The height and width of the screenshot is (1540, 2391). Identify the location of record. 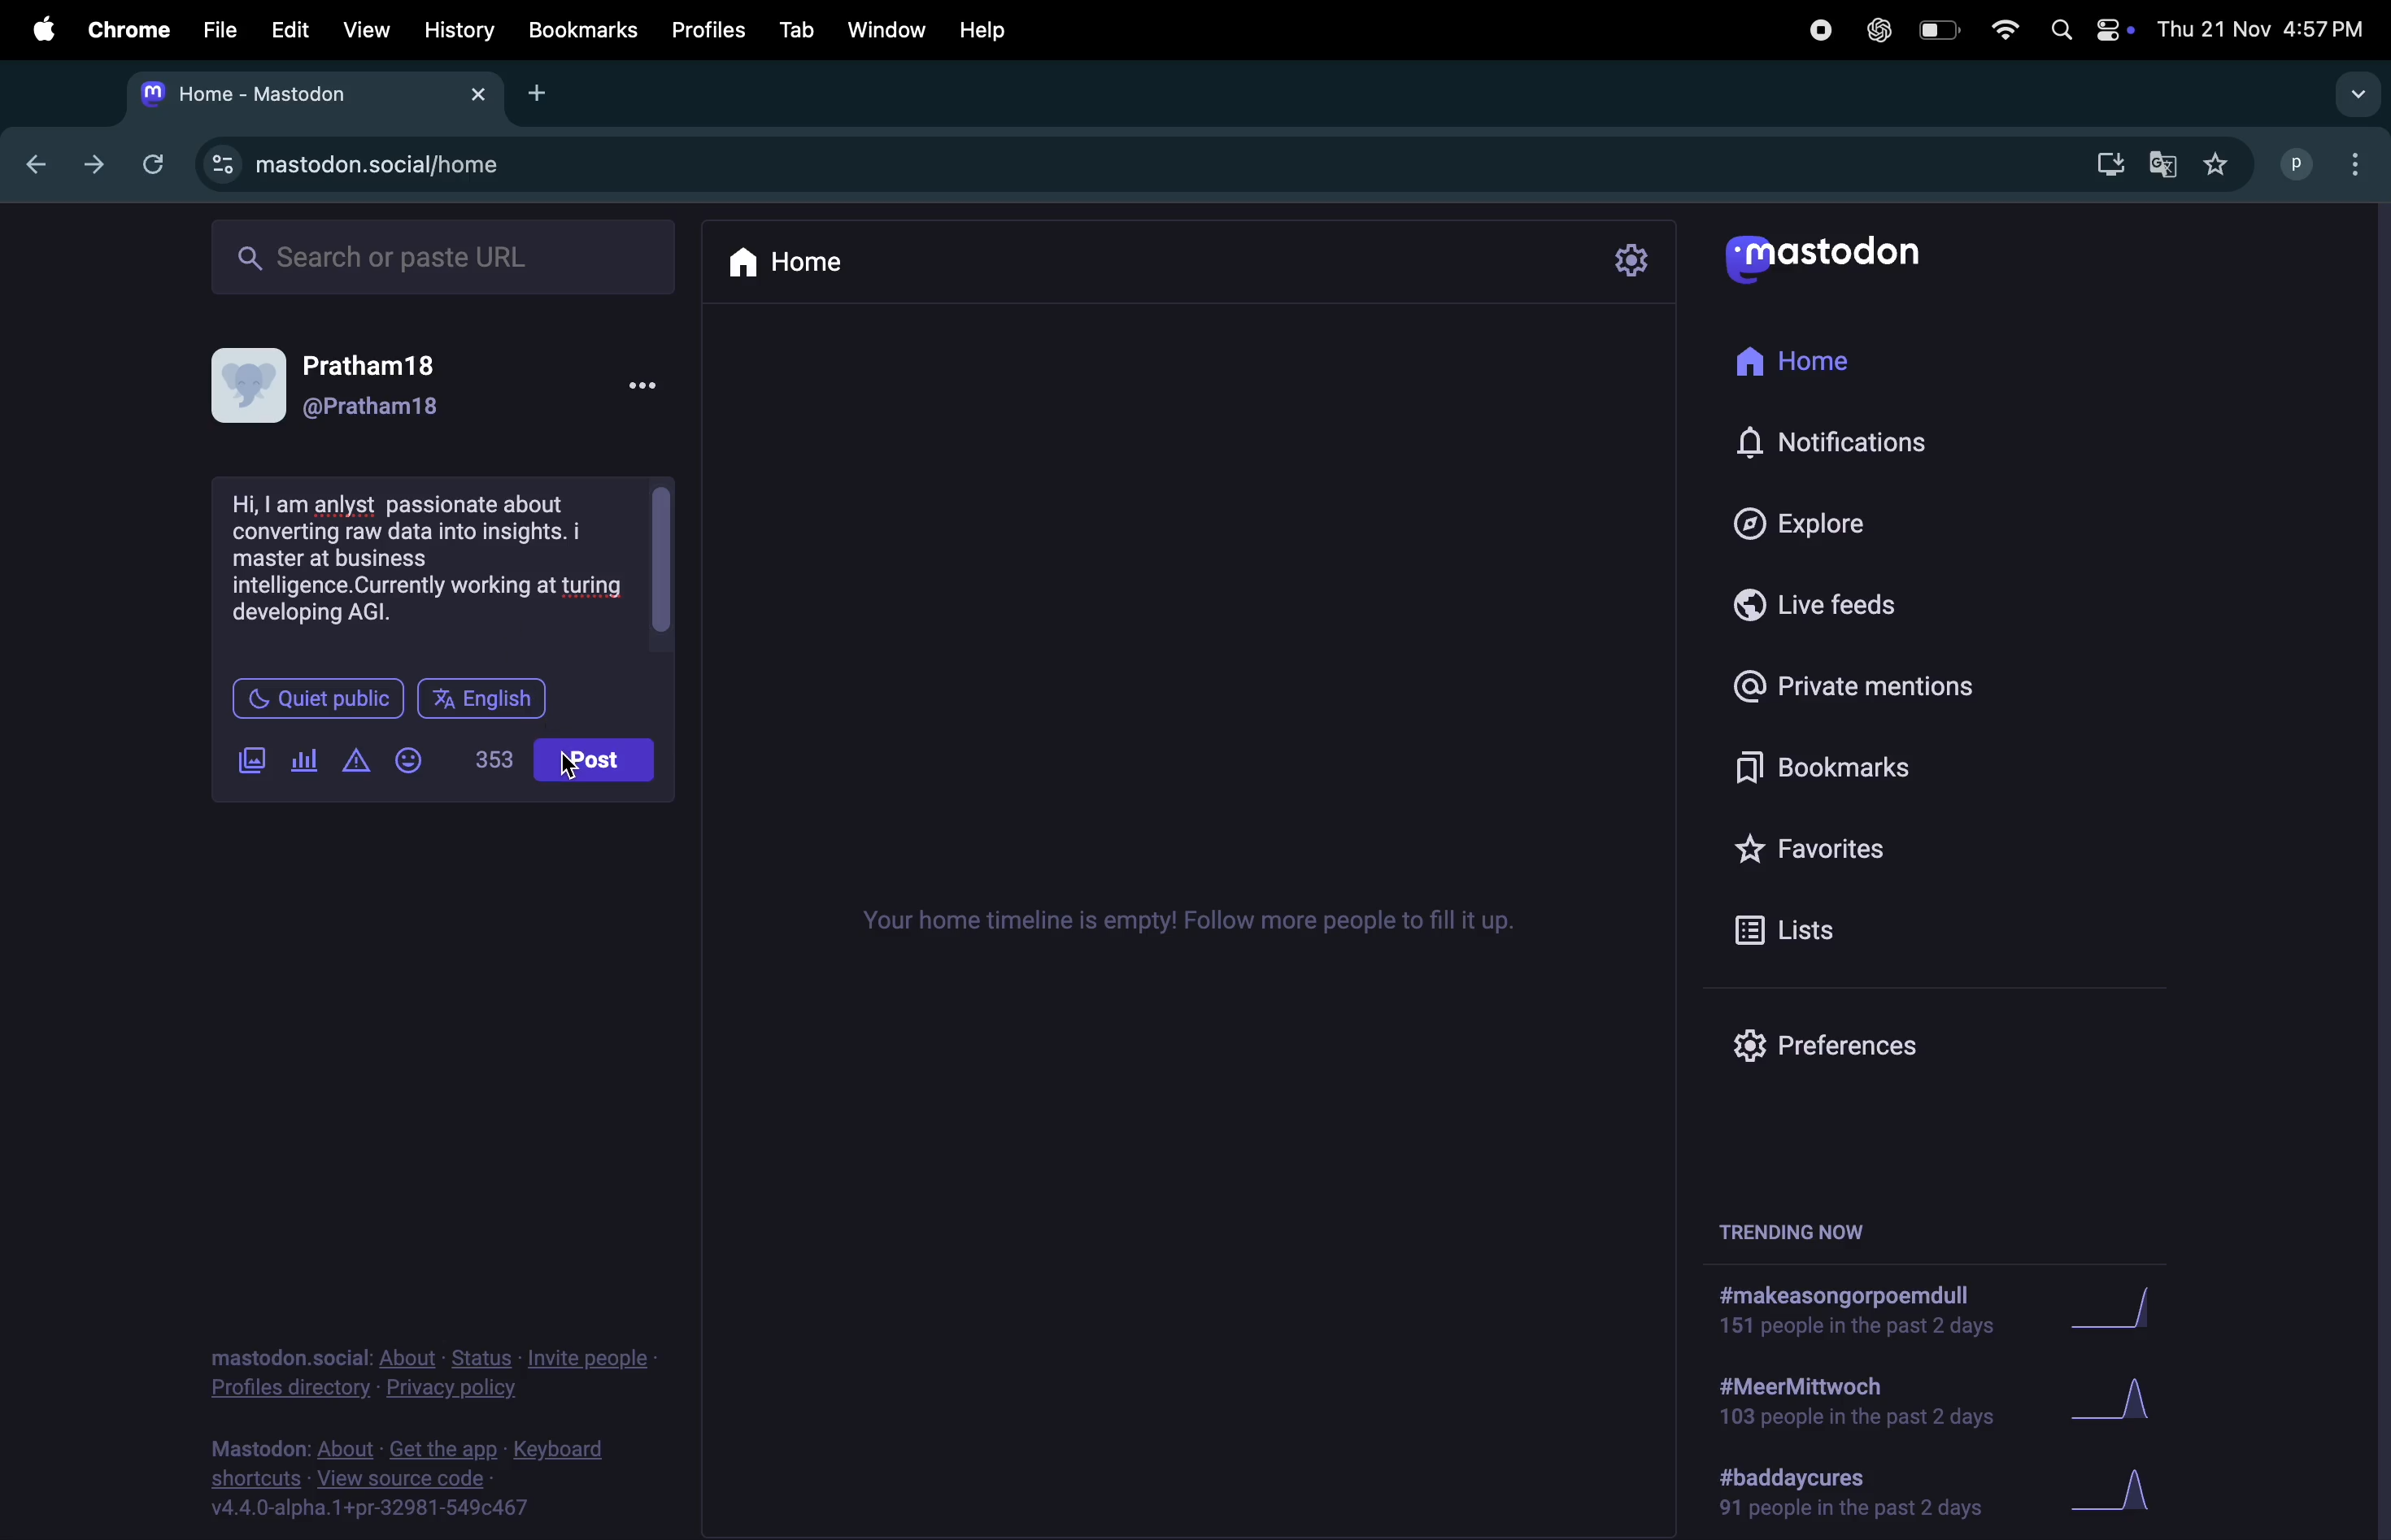
(1818, 30).